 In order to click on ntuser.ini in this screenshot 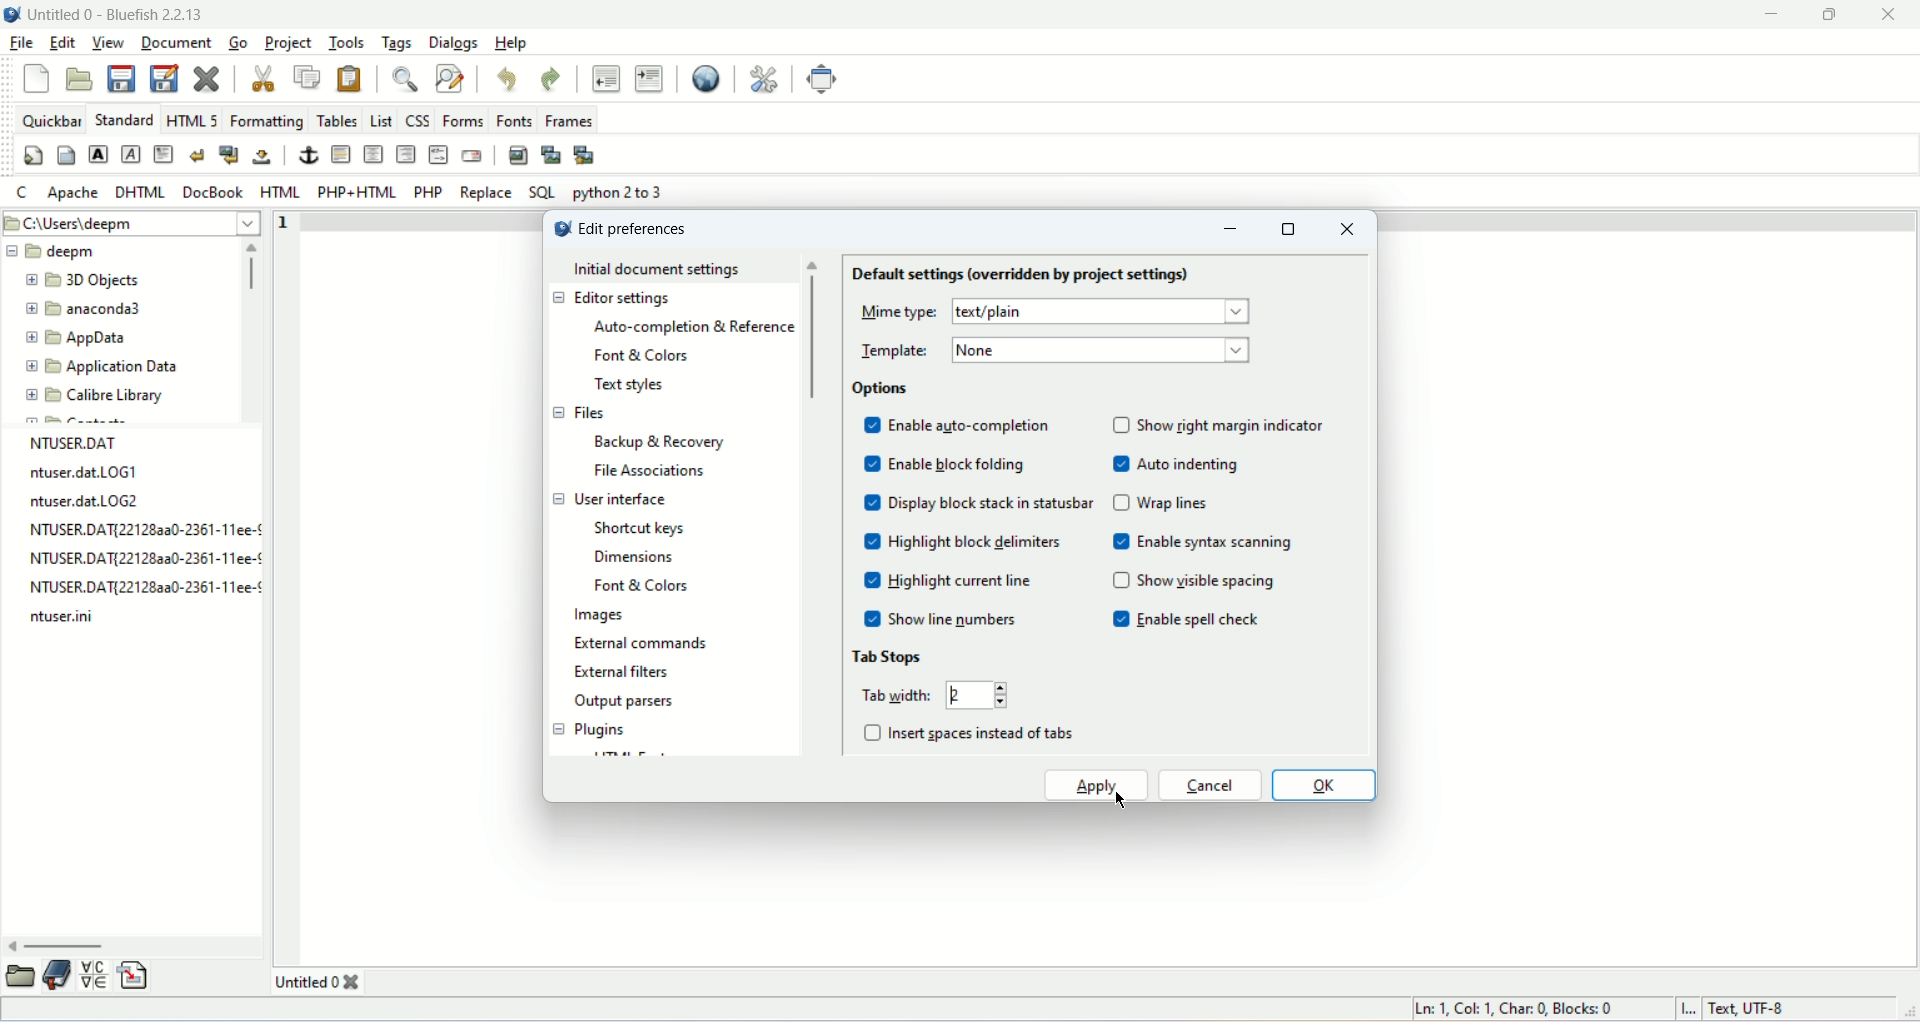, I will do `click(71, 619)`.